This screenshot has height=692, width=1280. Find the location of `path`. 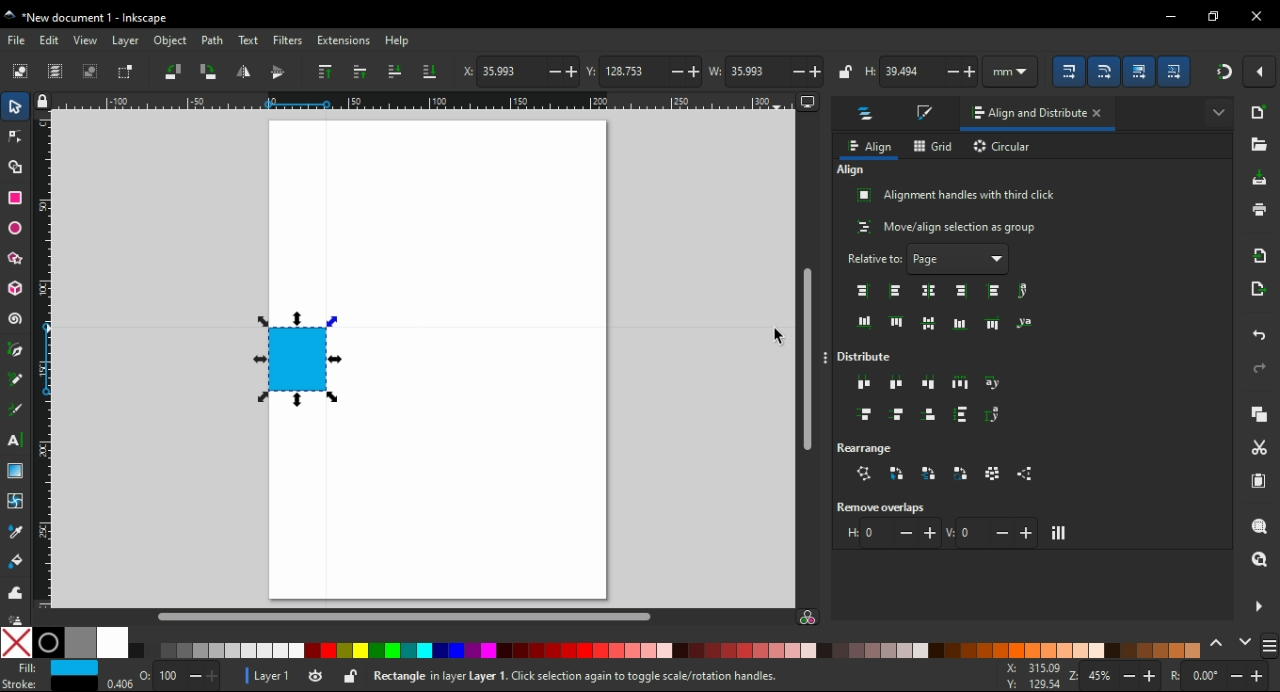

path is located at coordinates (212, 41).